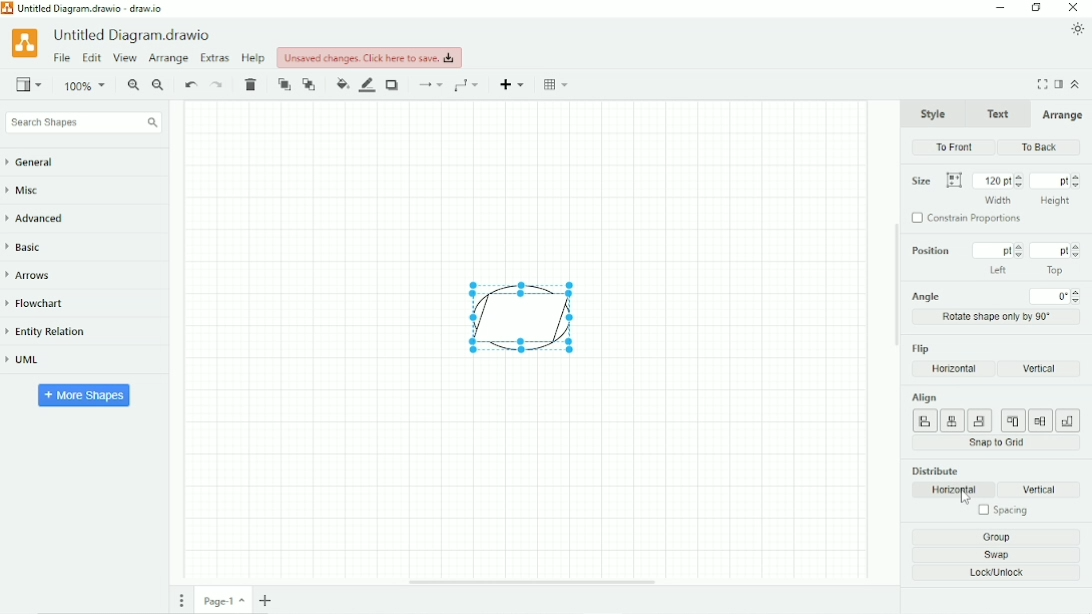  I want to click on Close, so click(1074, 8).